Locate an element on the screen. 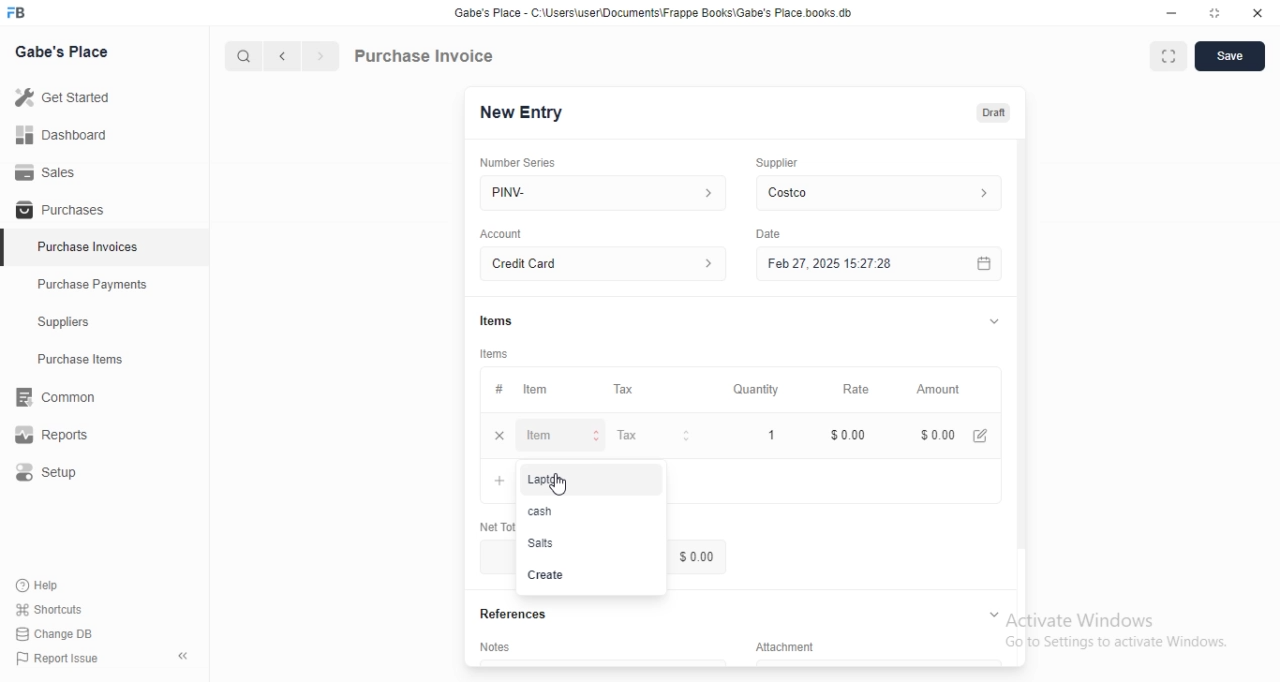 This screenshot has height=682, width=1280. Close is located at coordinates (500, 435).